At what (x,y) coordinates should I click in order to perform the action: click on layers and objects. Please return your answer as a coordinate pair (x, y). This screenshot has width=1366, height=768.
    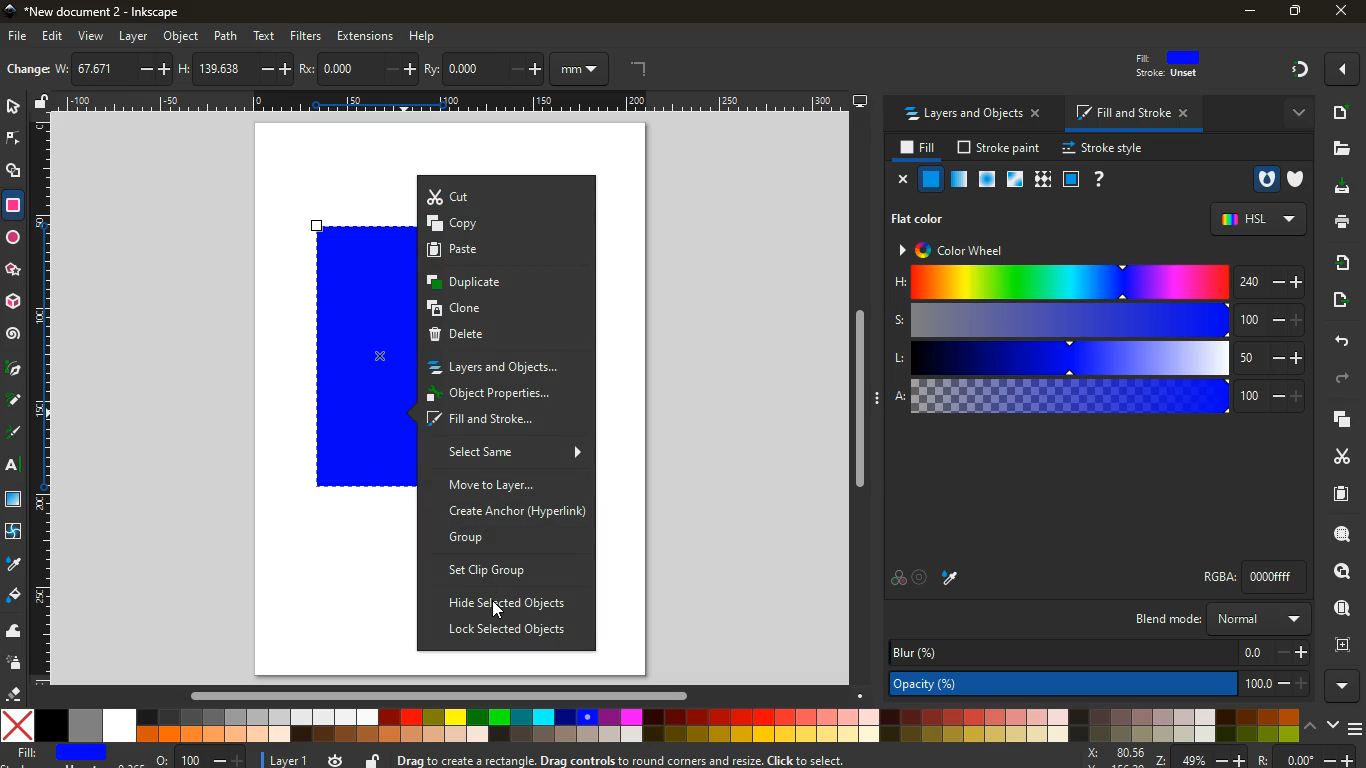
    Looking at the image, I should click on (507, 368).